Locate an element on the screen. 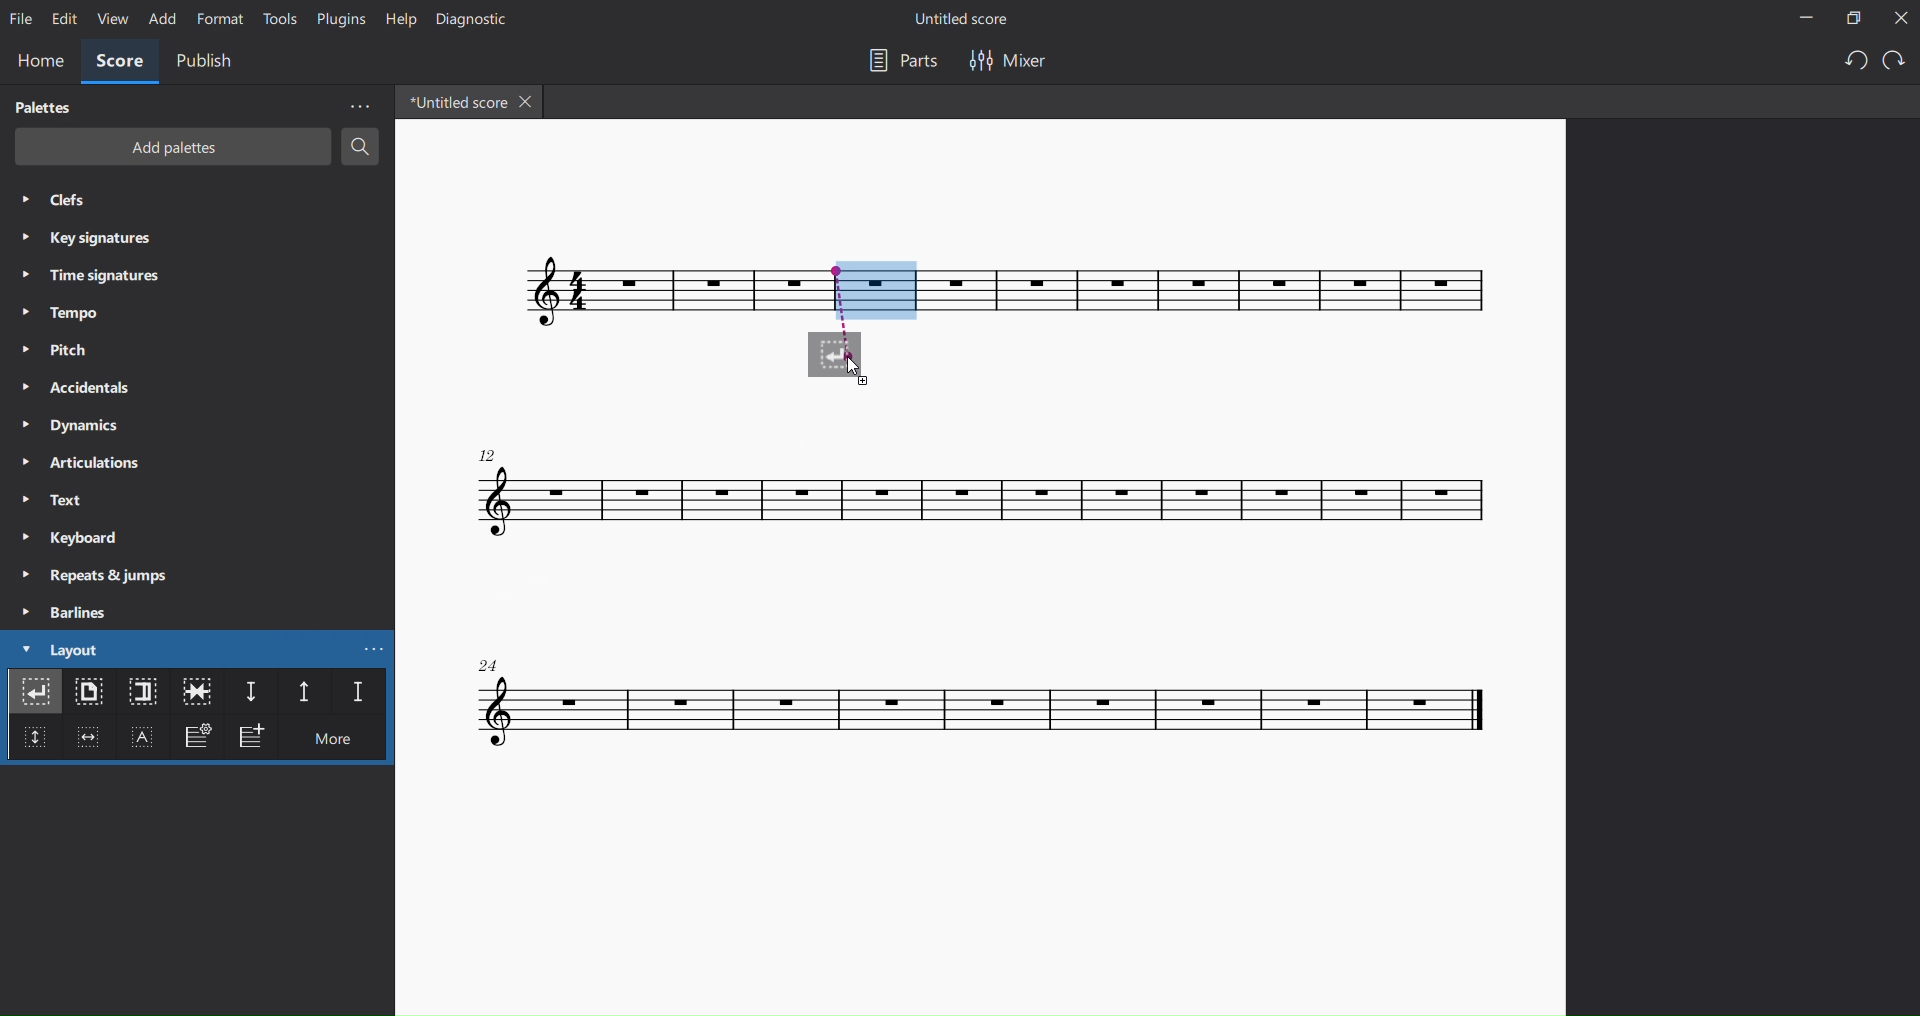 This screenshot has width=1920, height=1016. search is located at coordinates (362, 150).